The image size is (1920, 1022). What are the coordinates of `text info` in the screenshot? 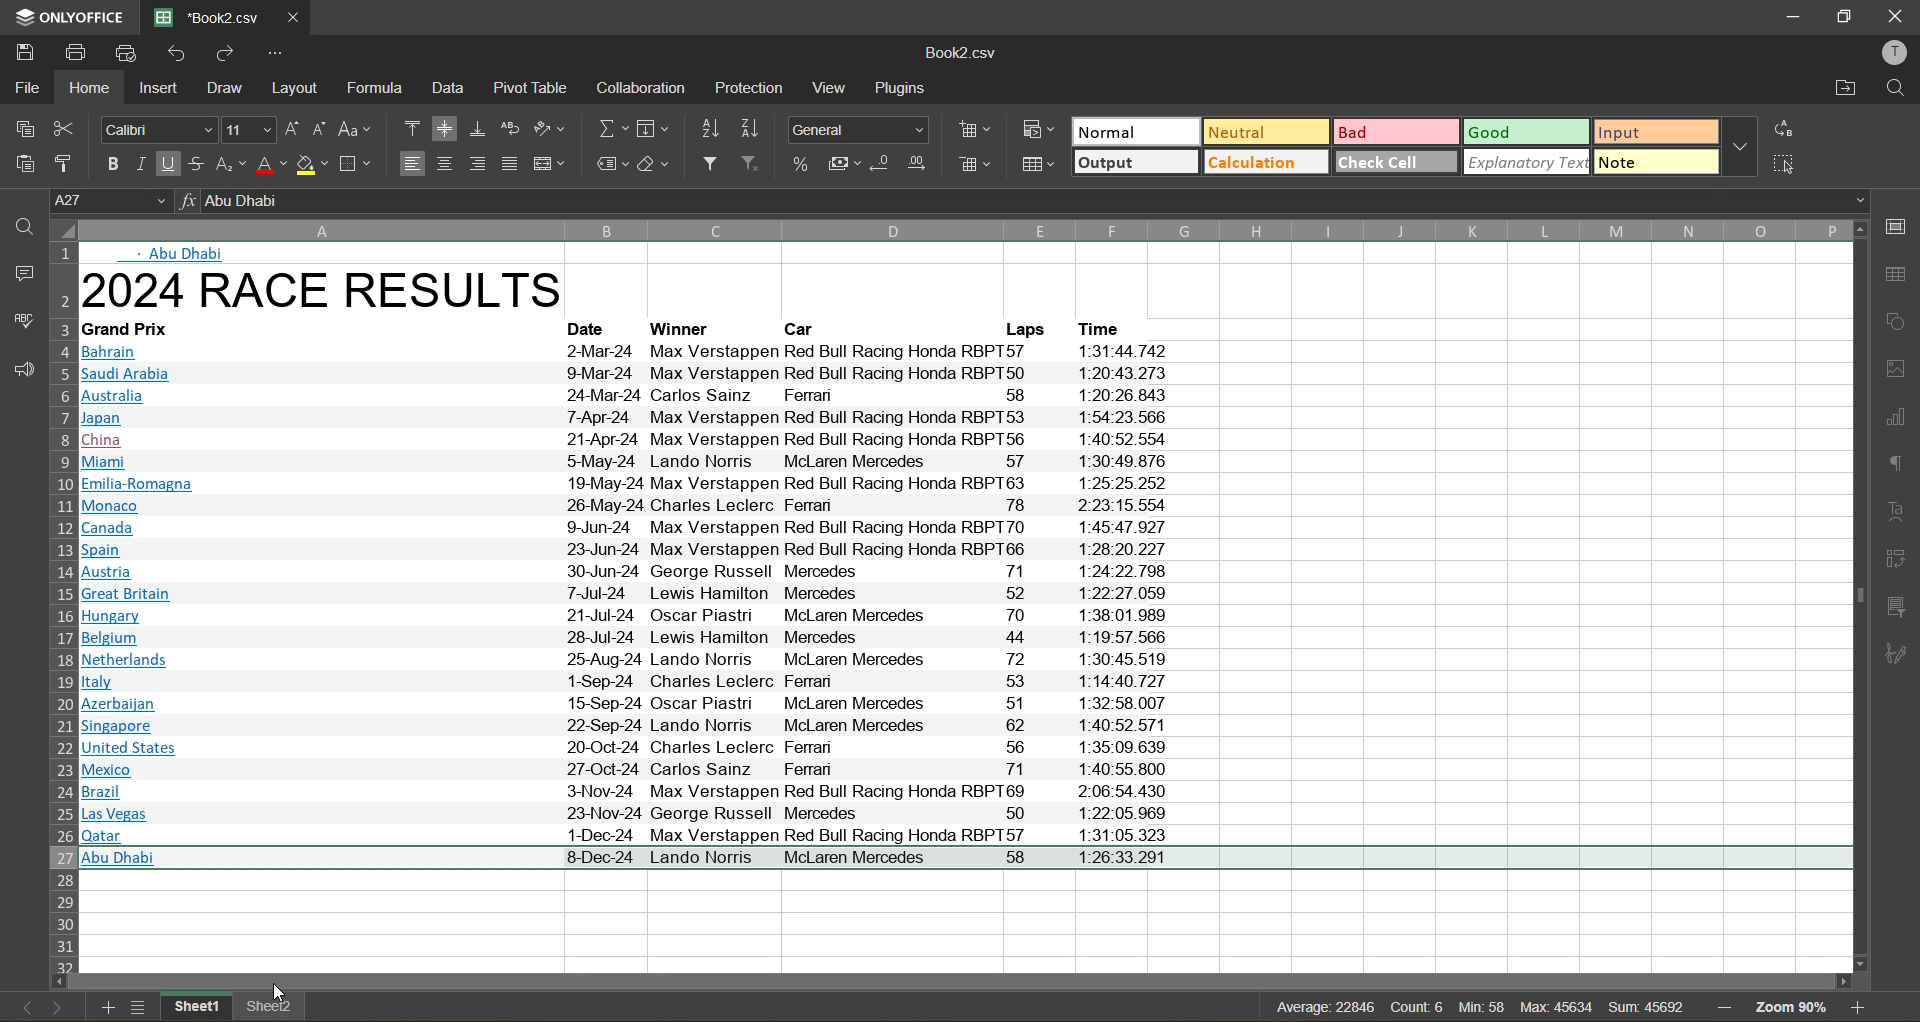 It's located at (628, 726).